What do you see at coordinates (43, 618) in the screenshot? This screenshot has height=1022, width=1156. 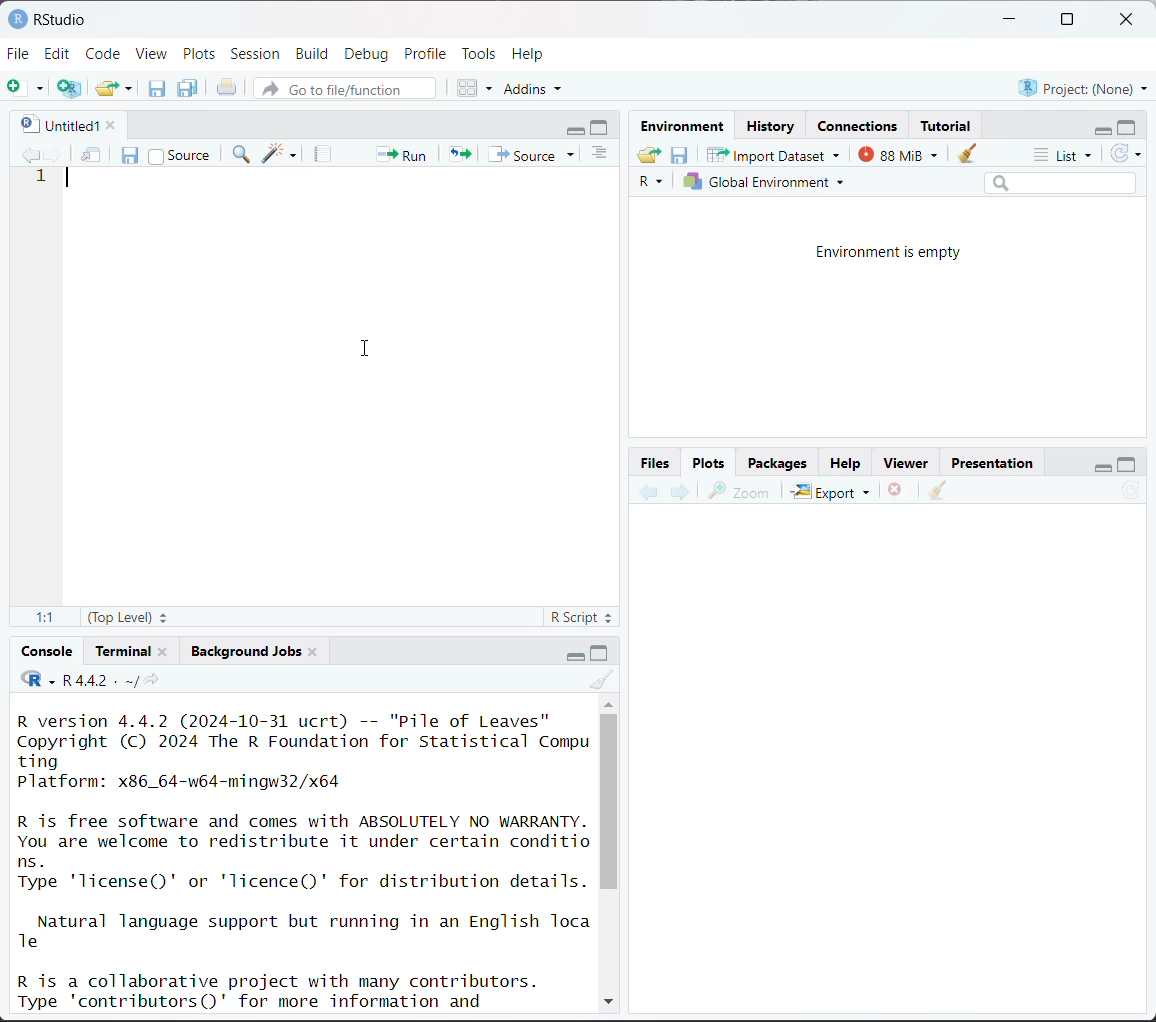 I see `1:1` at bounding box center [43, 618].